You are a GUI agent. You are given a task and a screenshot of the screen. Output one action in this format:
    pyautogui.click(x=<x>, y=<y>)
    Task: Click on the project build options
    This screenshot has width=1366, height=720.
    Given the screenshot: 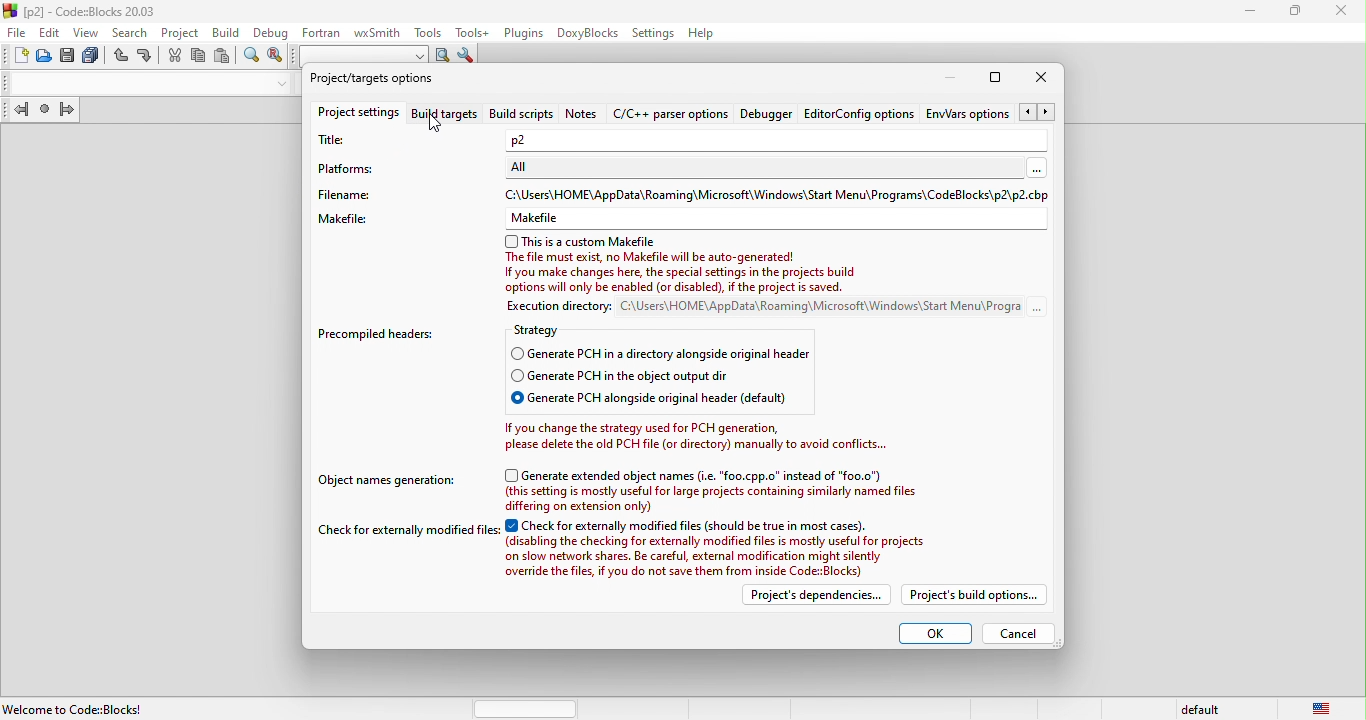 What is the action you would take?
    pyautogui.click(x=972, y=594)
    